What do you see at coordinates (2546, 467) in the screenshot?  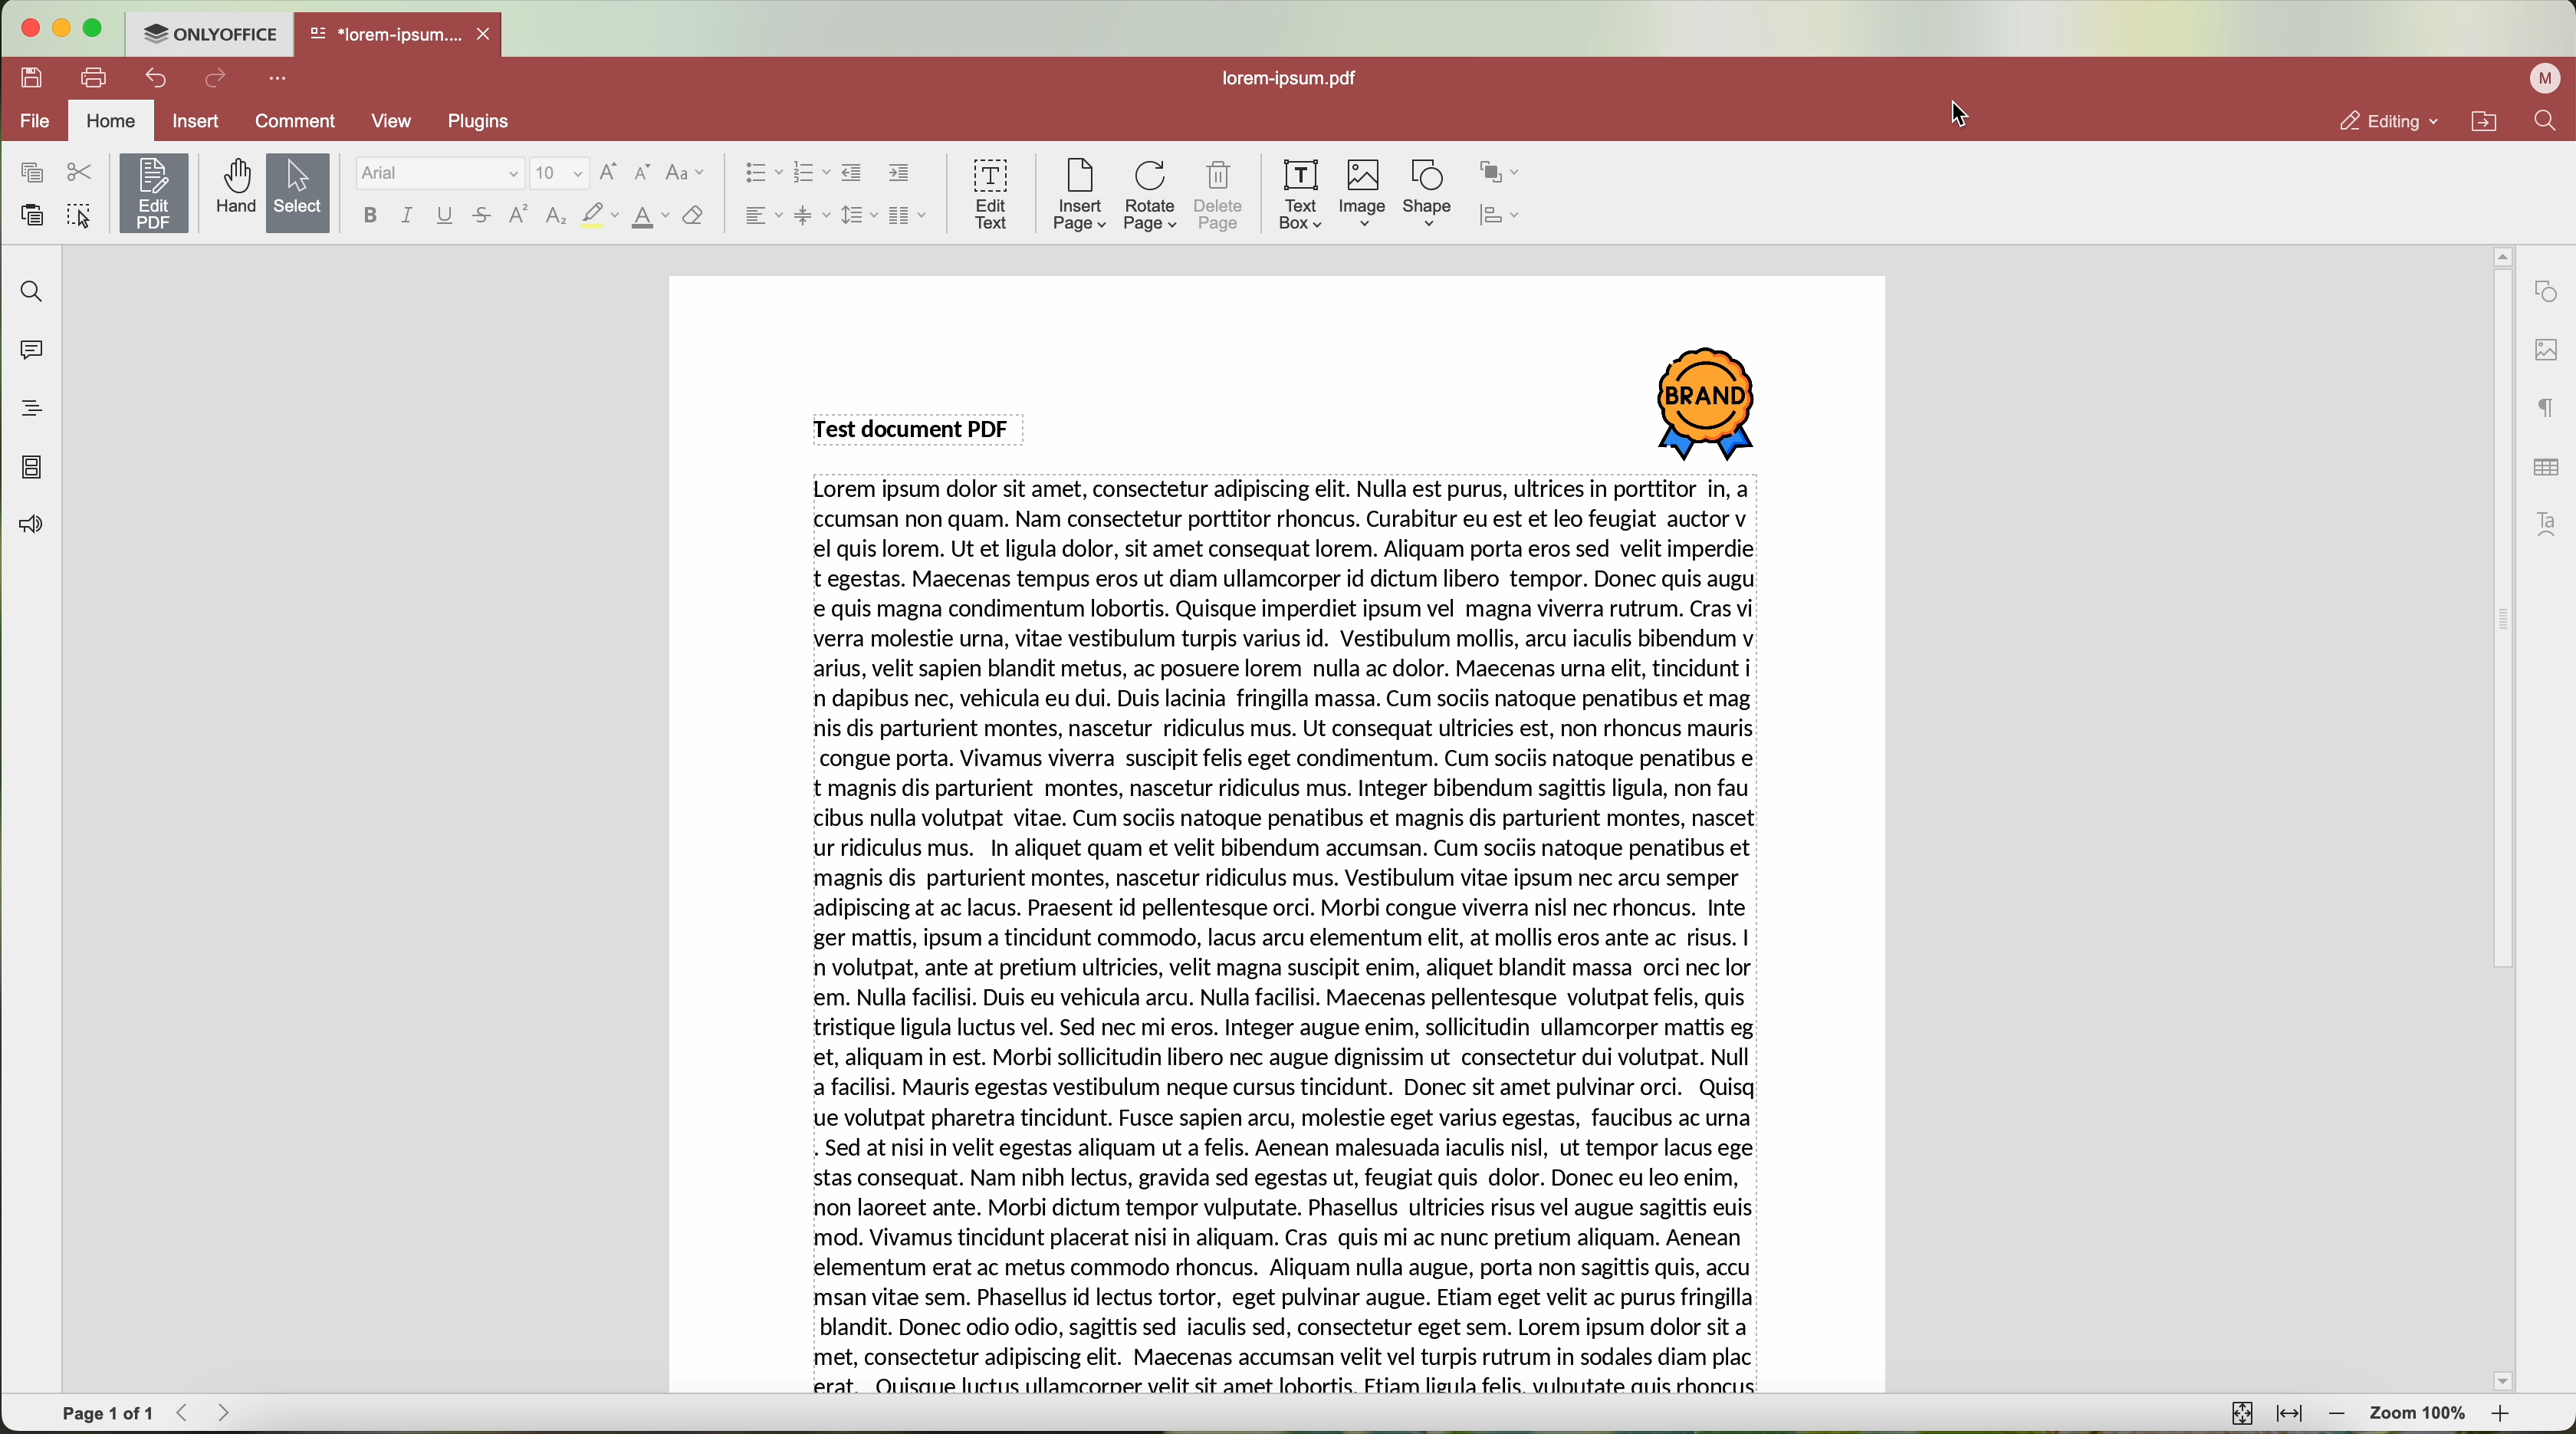 I see `table settings` at bounding box center [2546, 467].